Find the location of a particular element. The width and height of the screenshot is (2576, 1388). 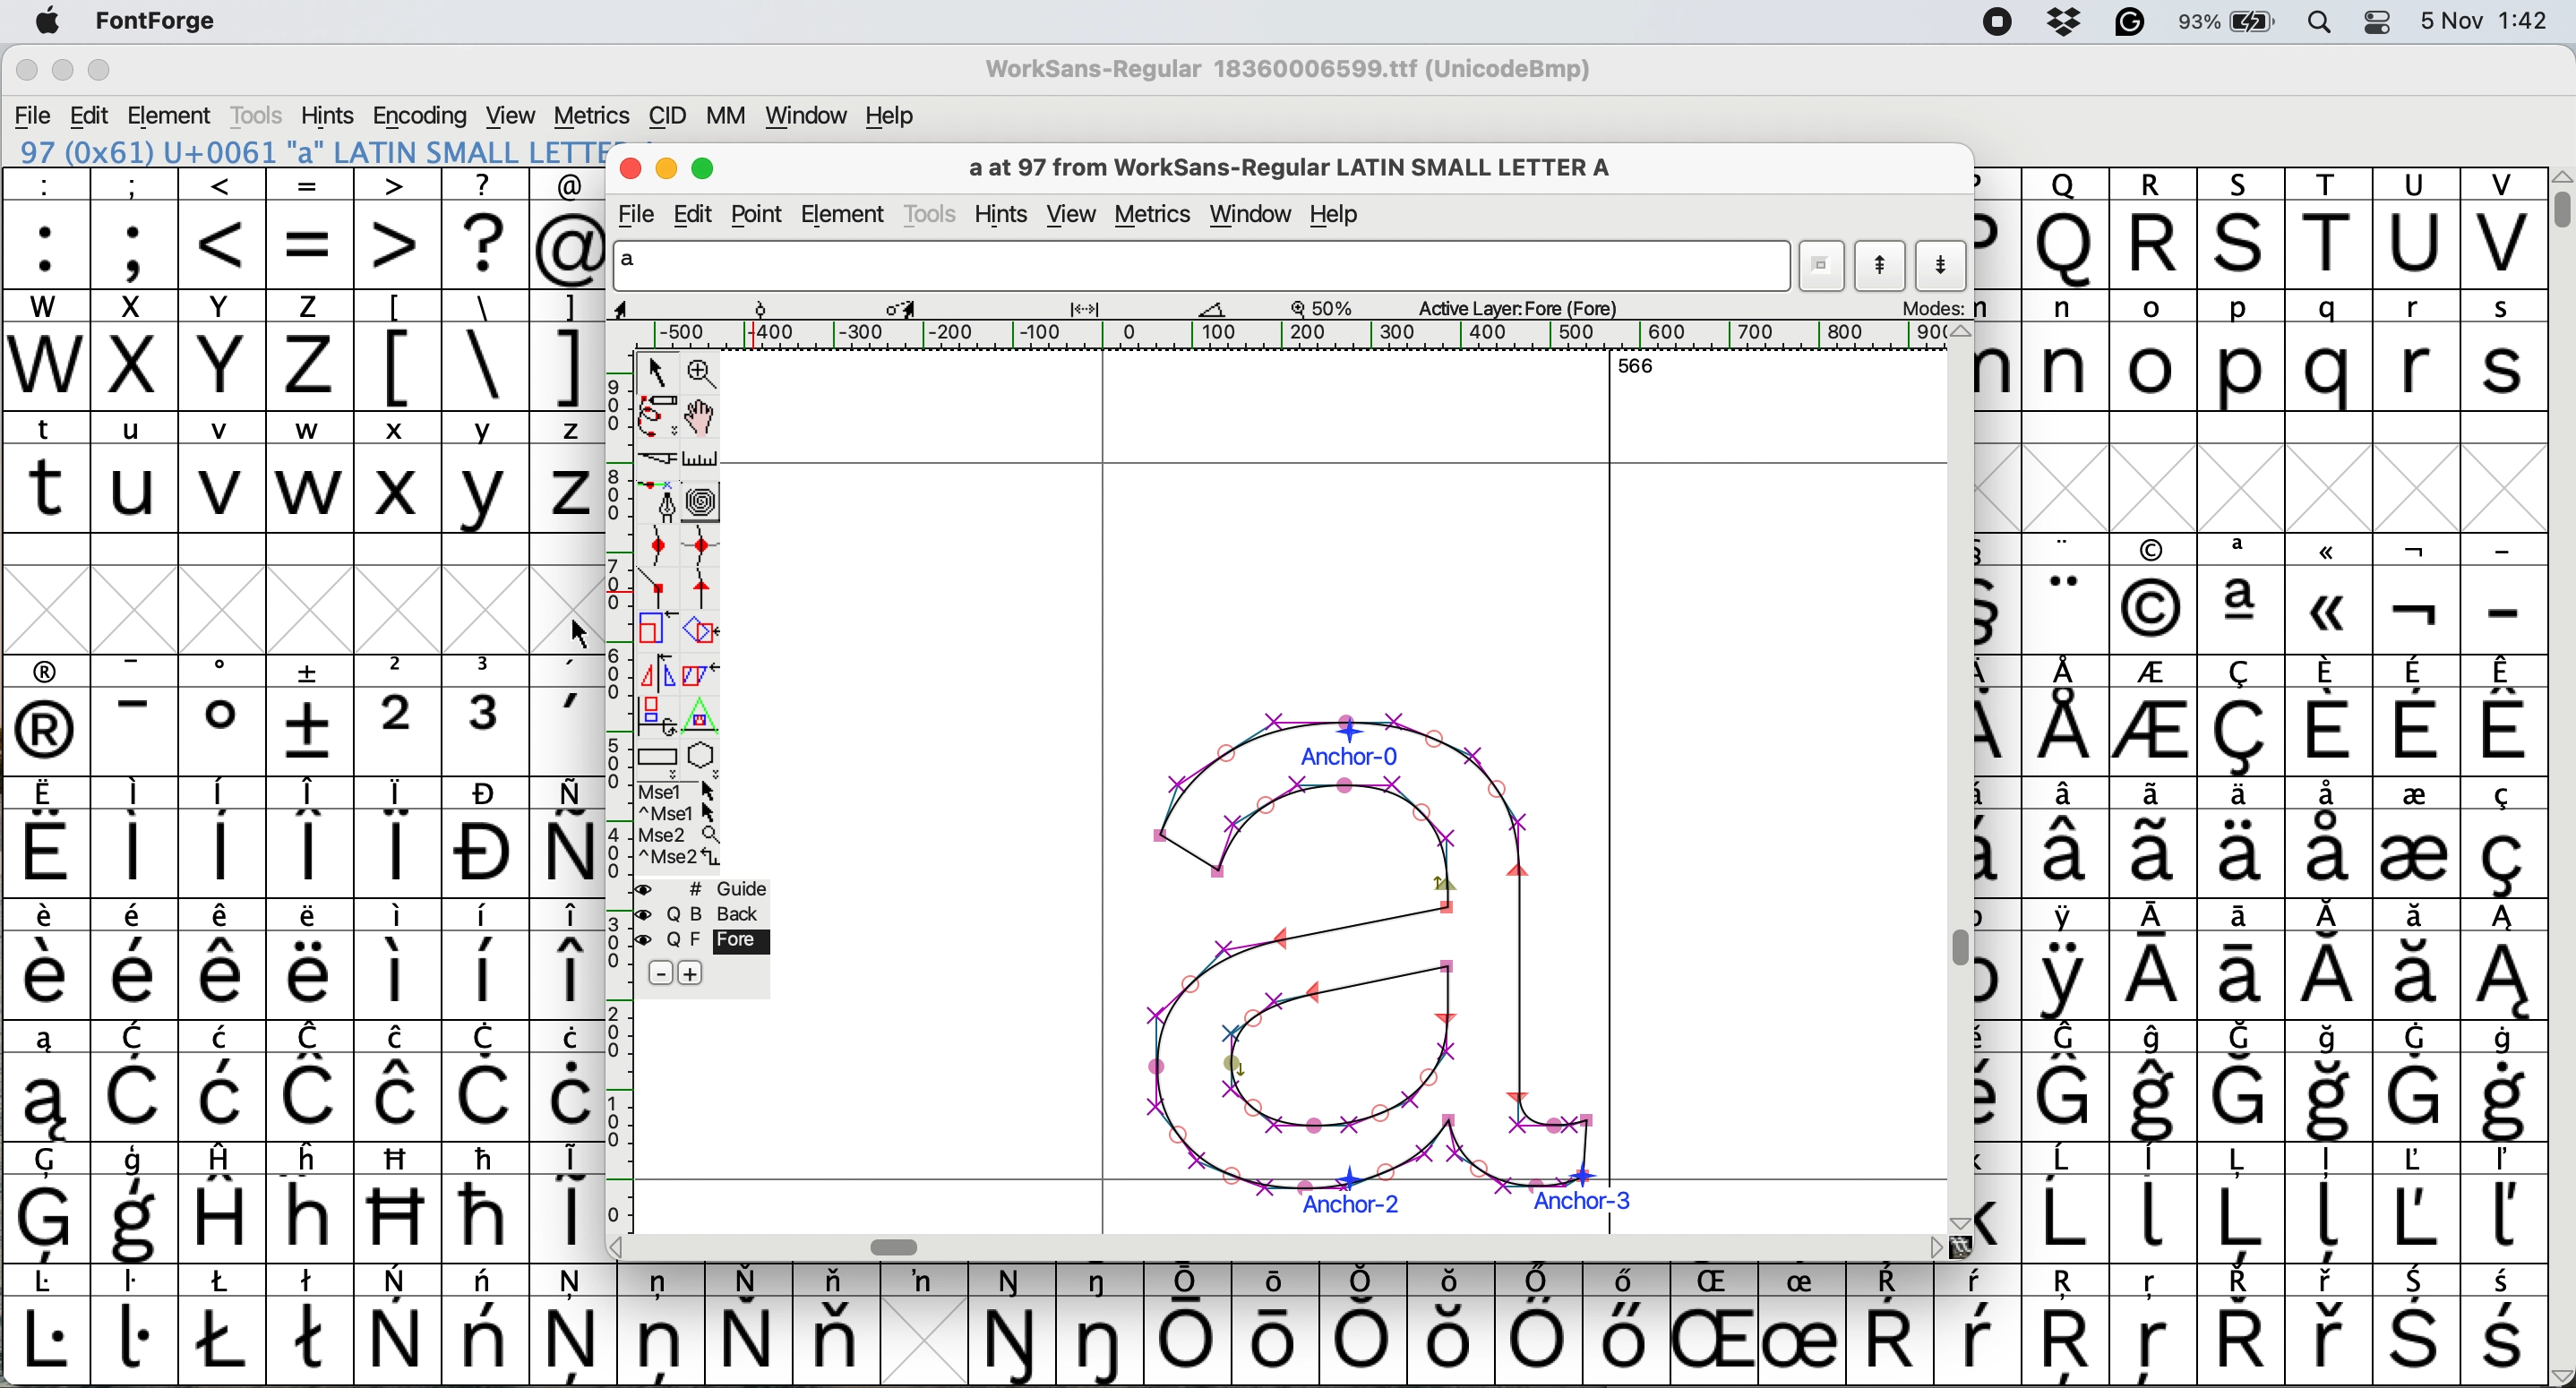

scroll button is located at coordinates (619, 1245).